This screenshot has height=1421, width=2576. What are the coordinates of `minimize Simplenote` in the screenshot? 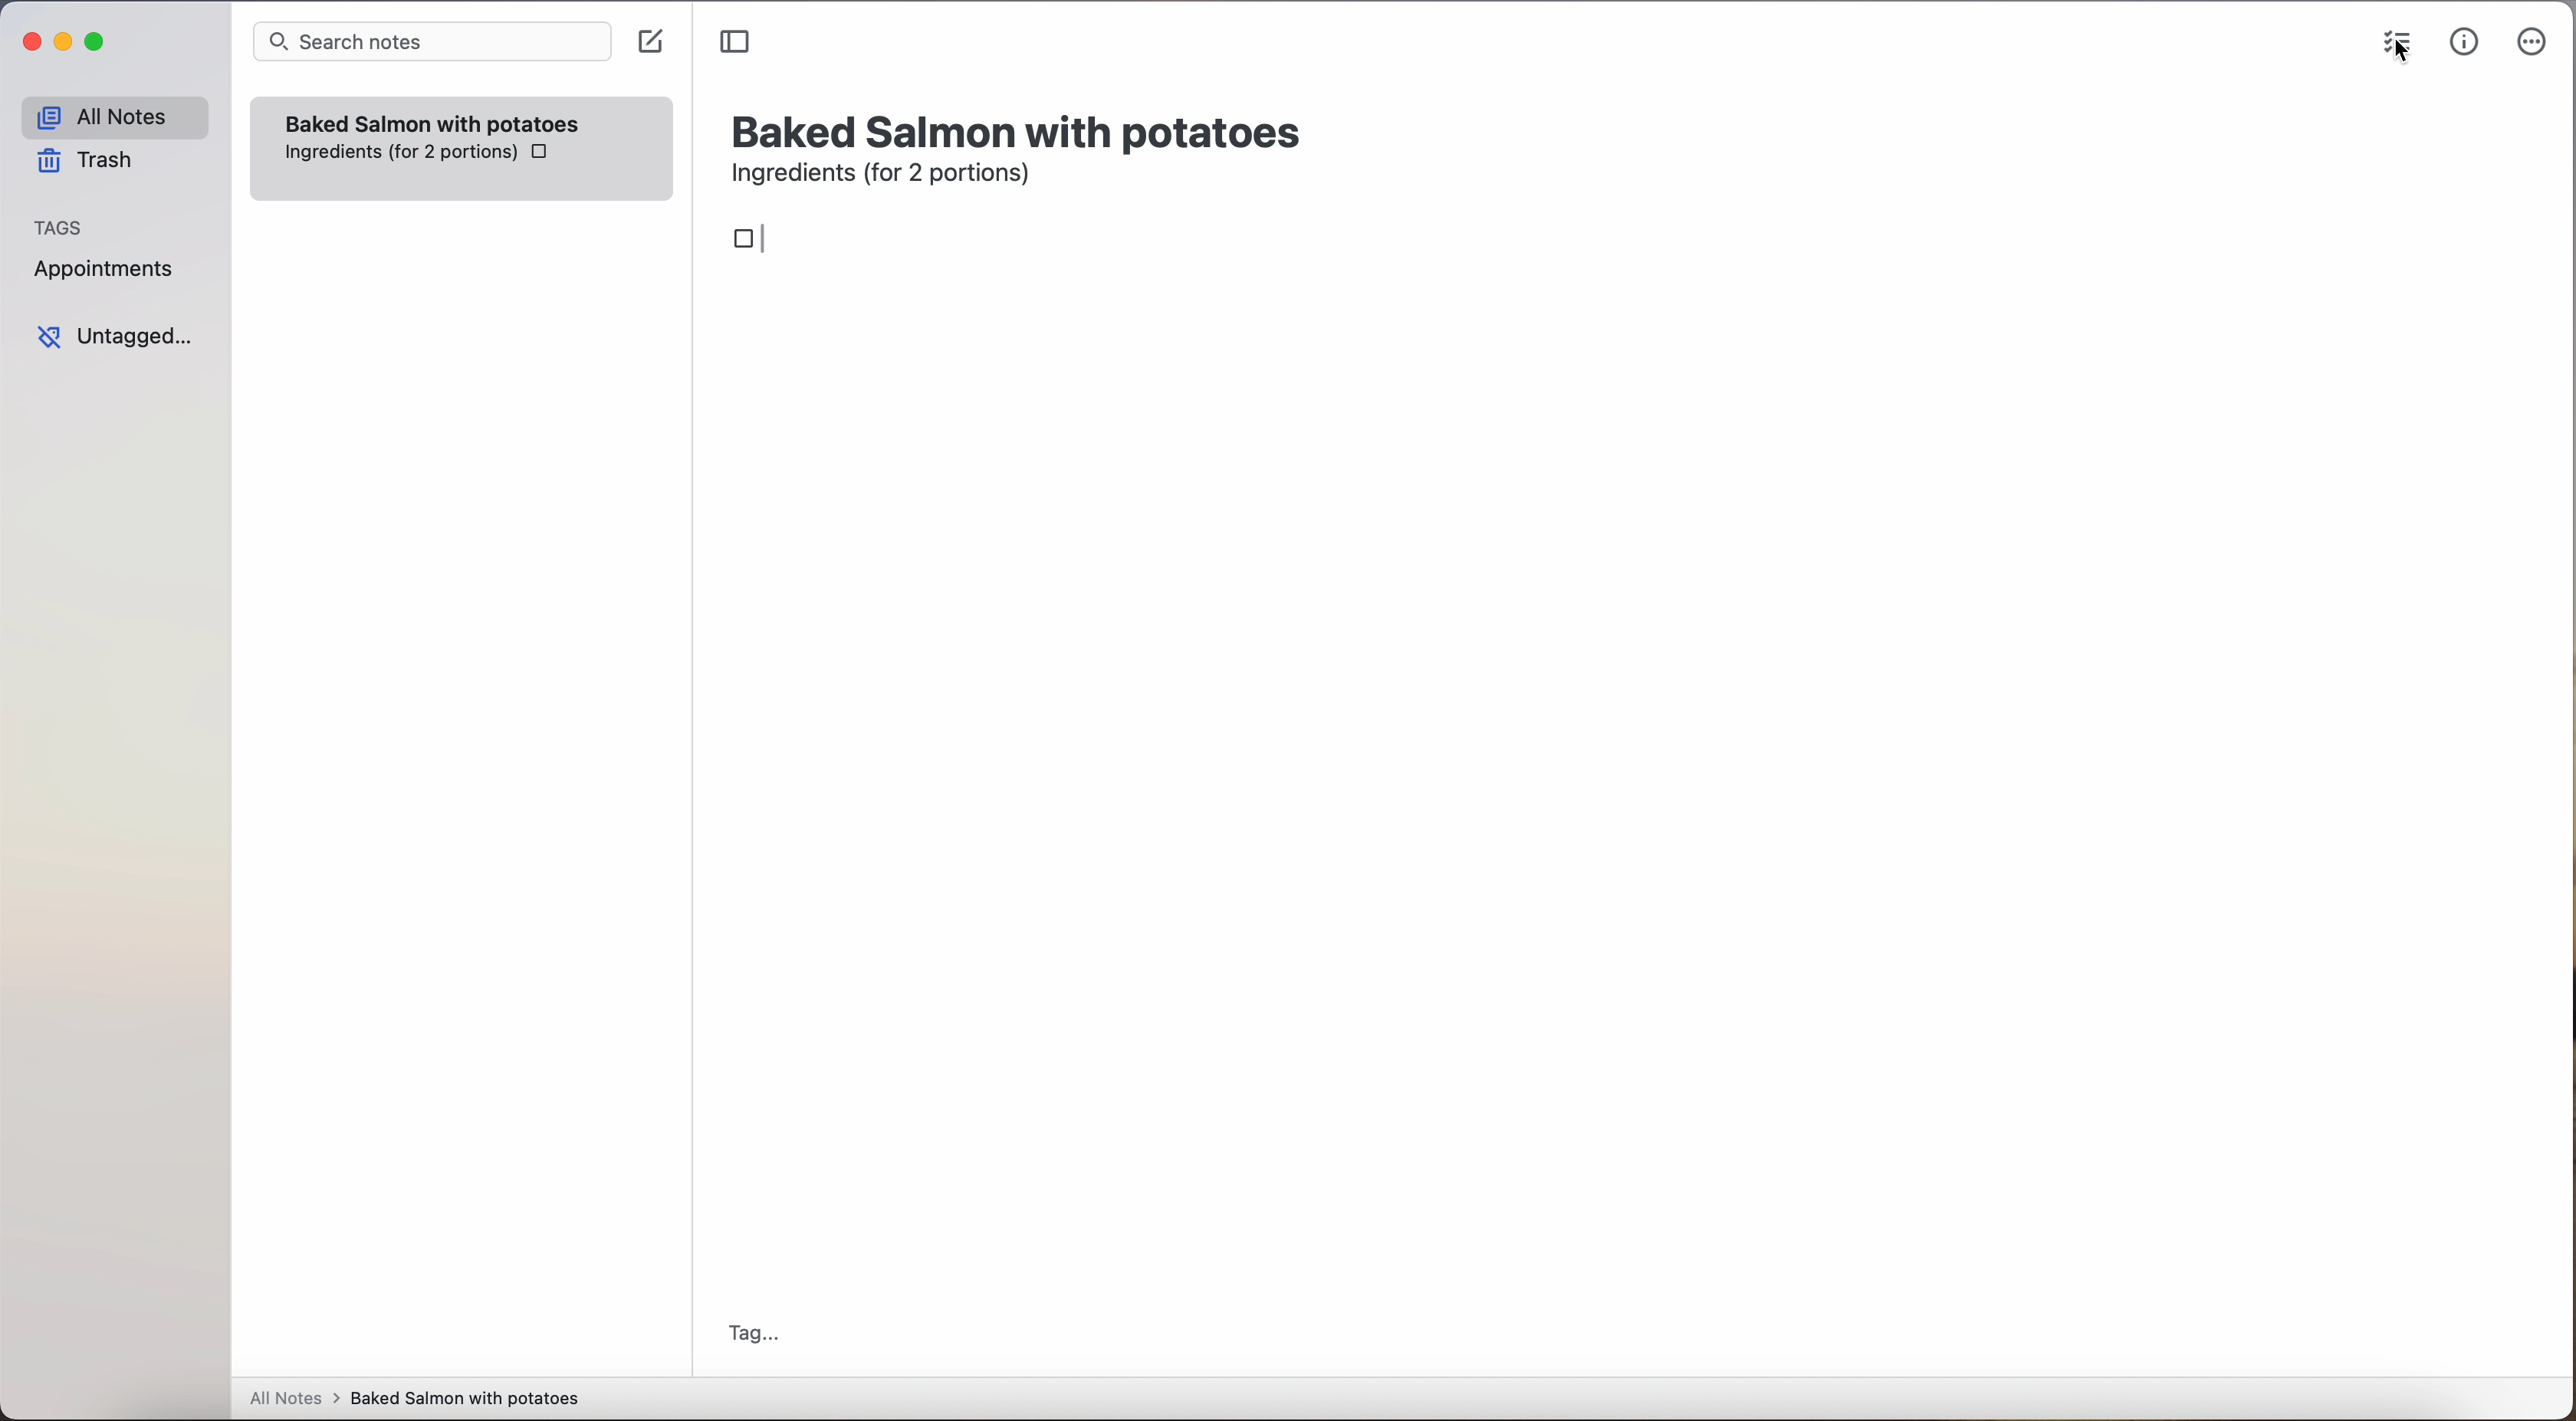 It's located at (63, 44).